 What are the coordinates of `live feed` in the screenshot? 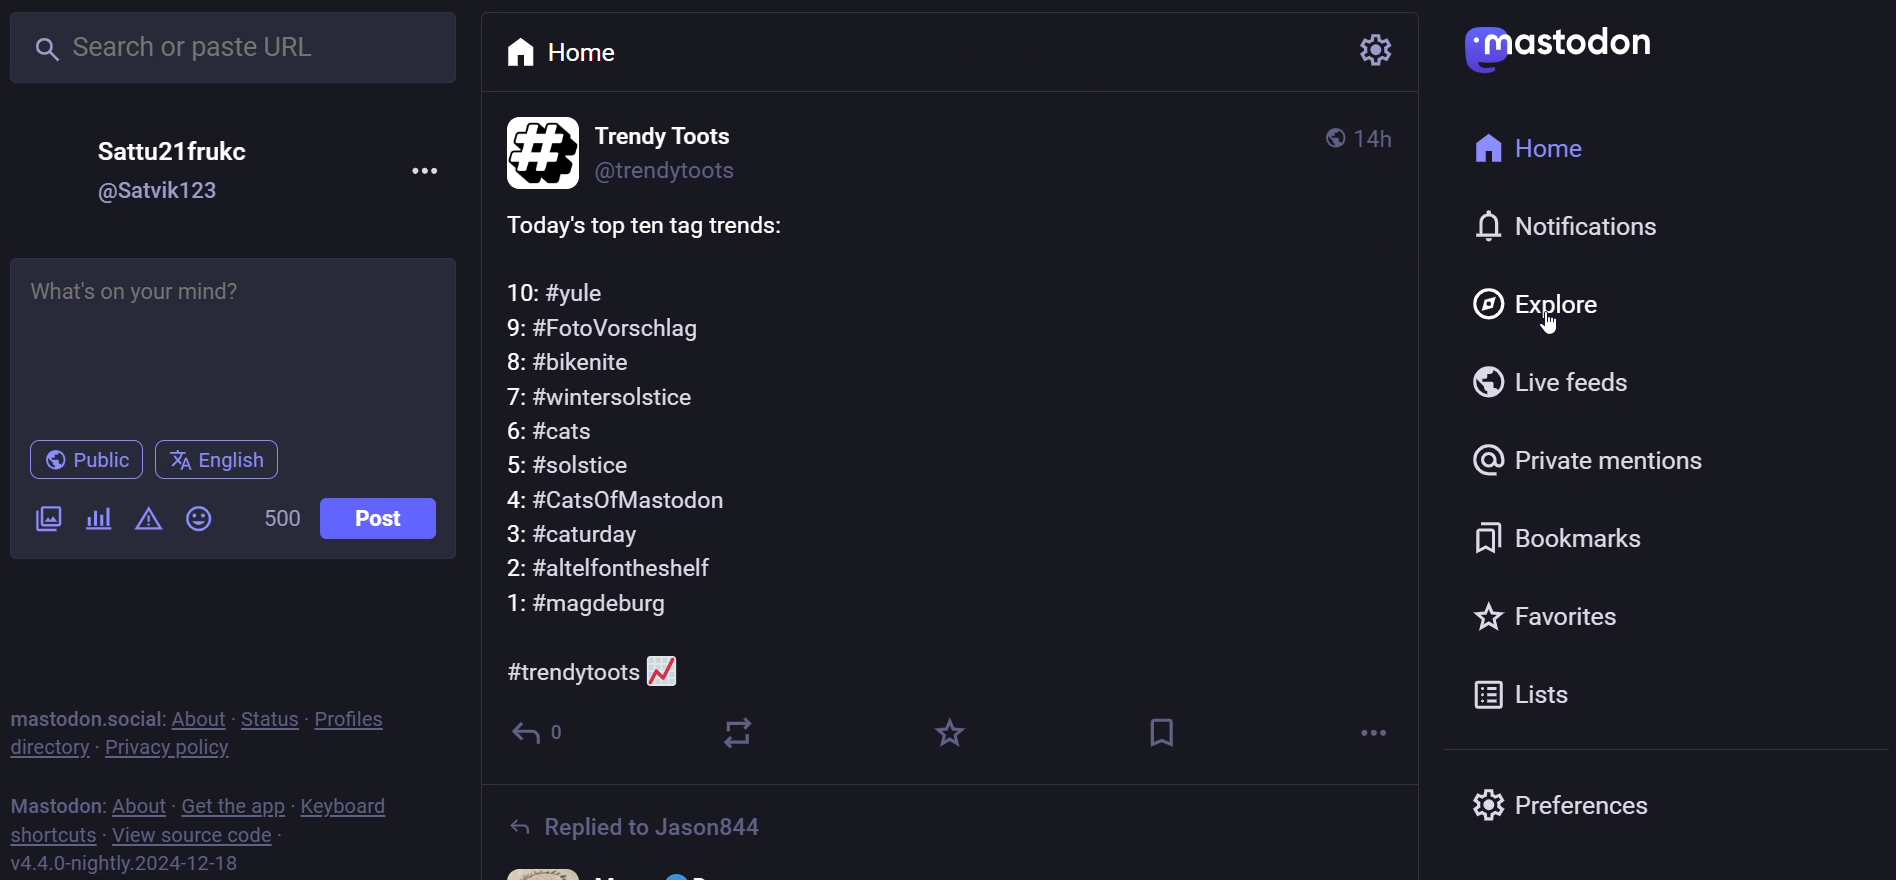 It's located at (1552, 383).